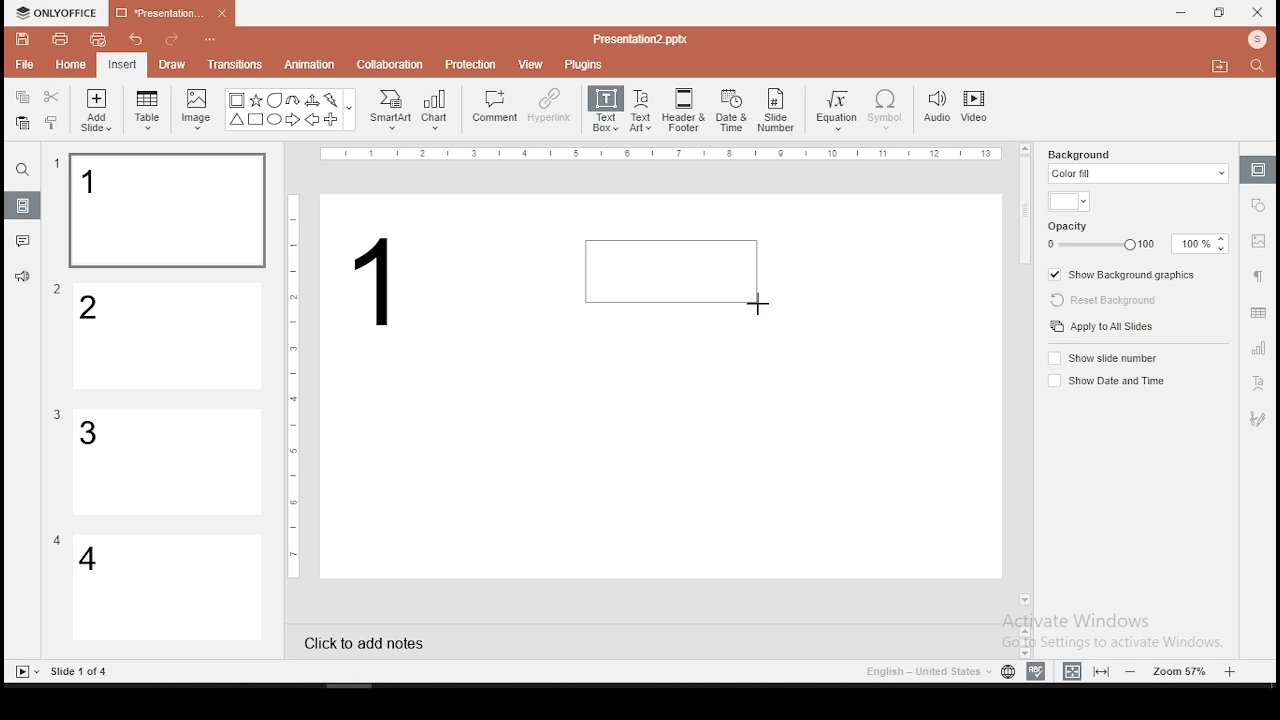 The width and height of the screenshot is (1280, 720). I want to click on hyperlink, so click(548, 105).